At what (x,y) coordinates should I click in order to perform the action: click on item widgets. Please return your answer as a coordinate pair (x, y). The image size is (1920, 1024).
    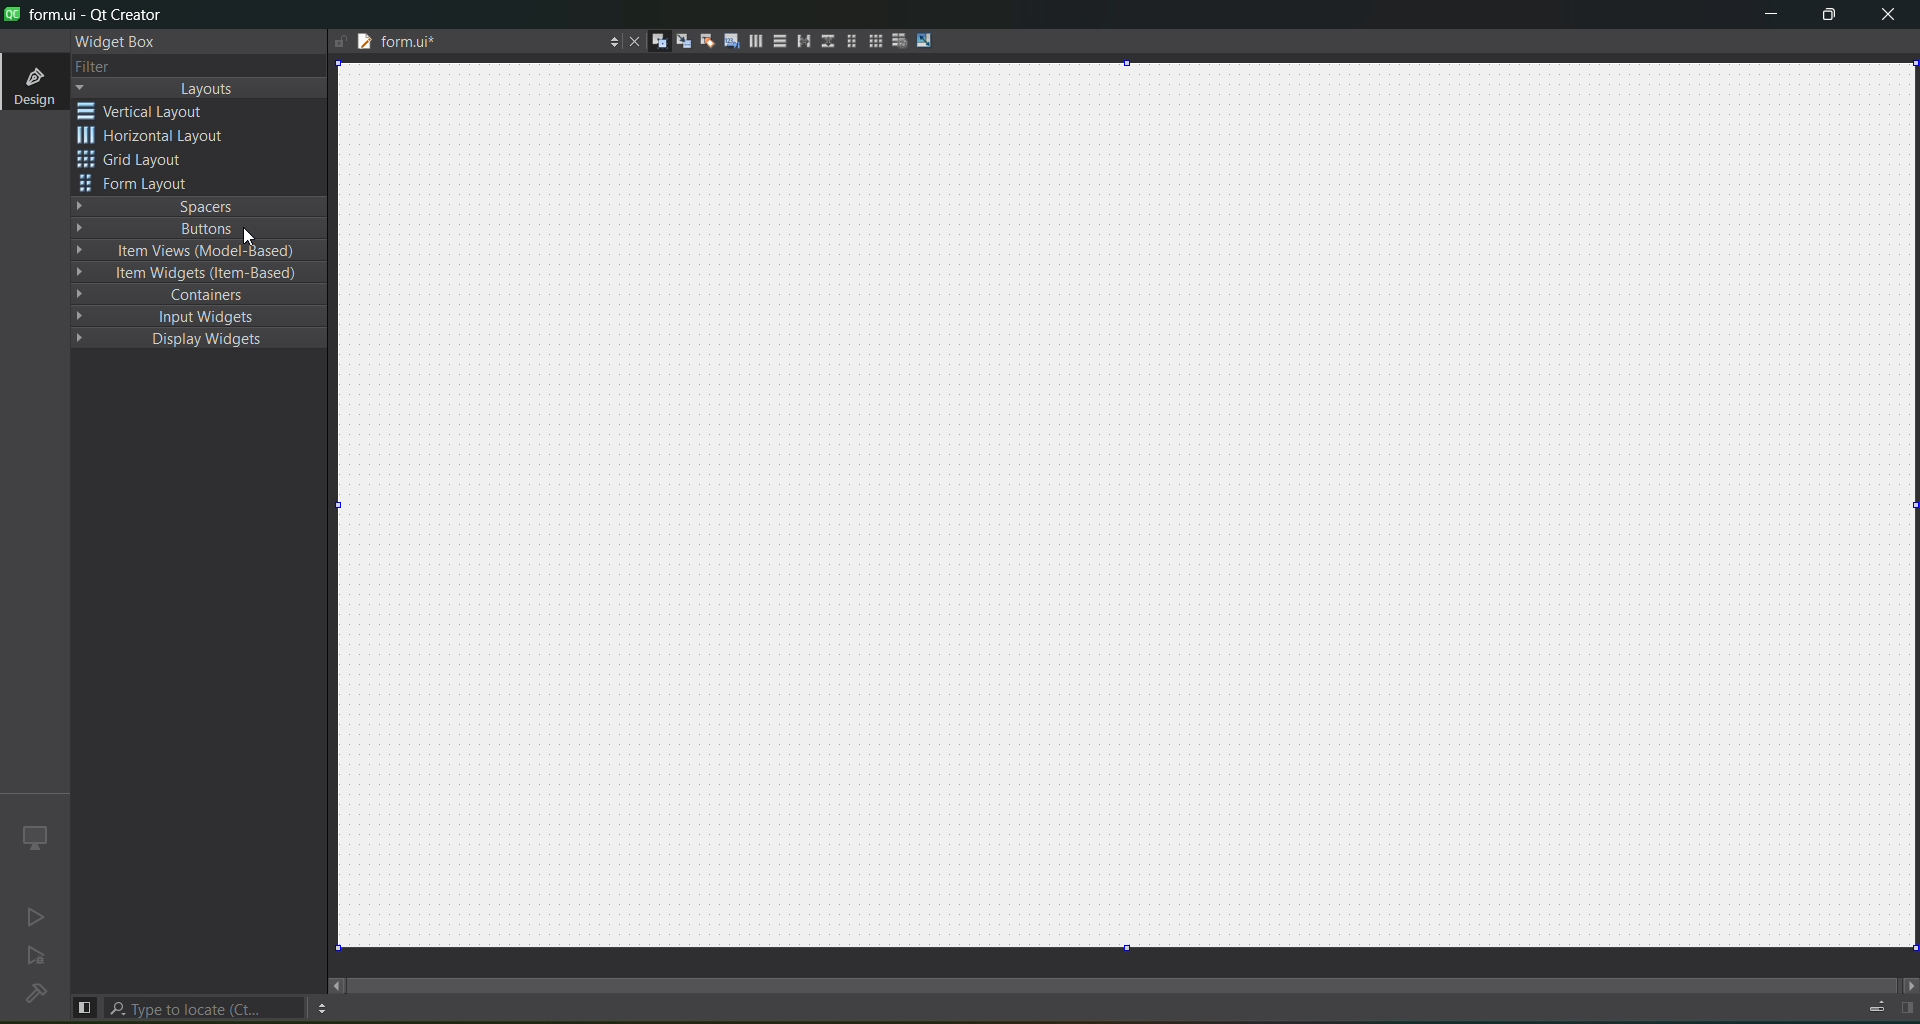
    Looking at the image, I should click on (206, 275).